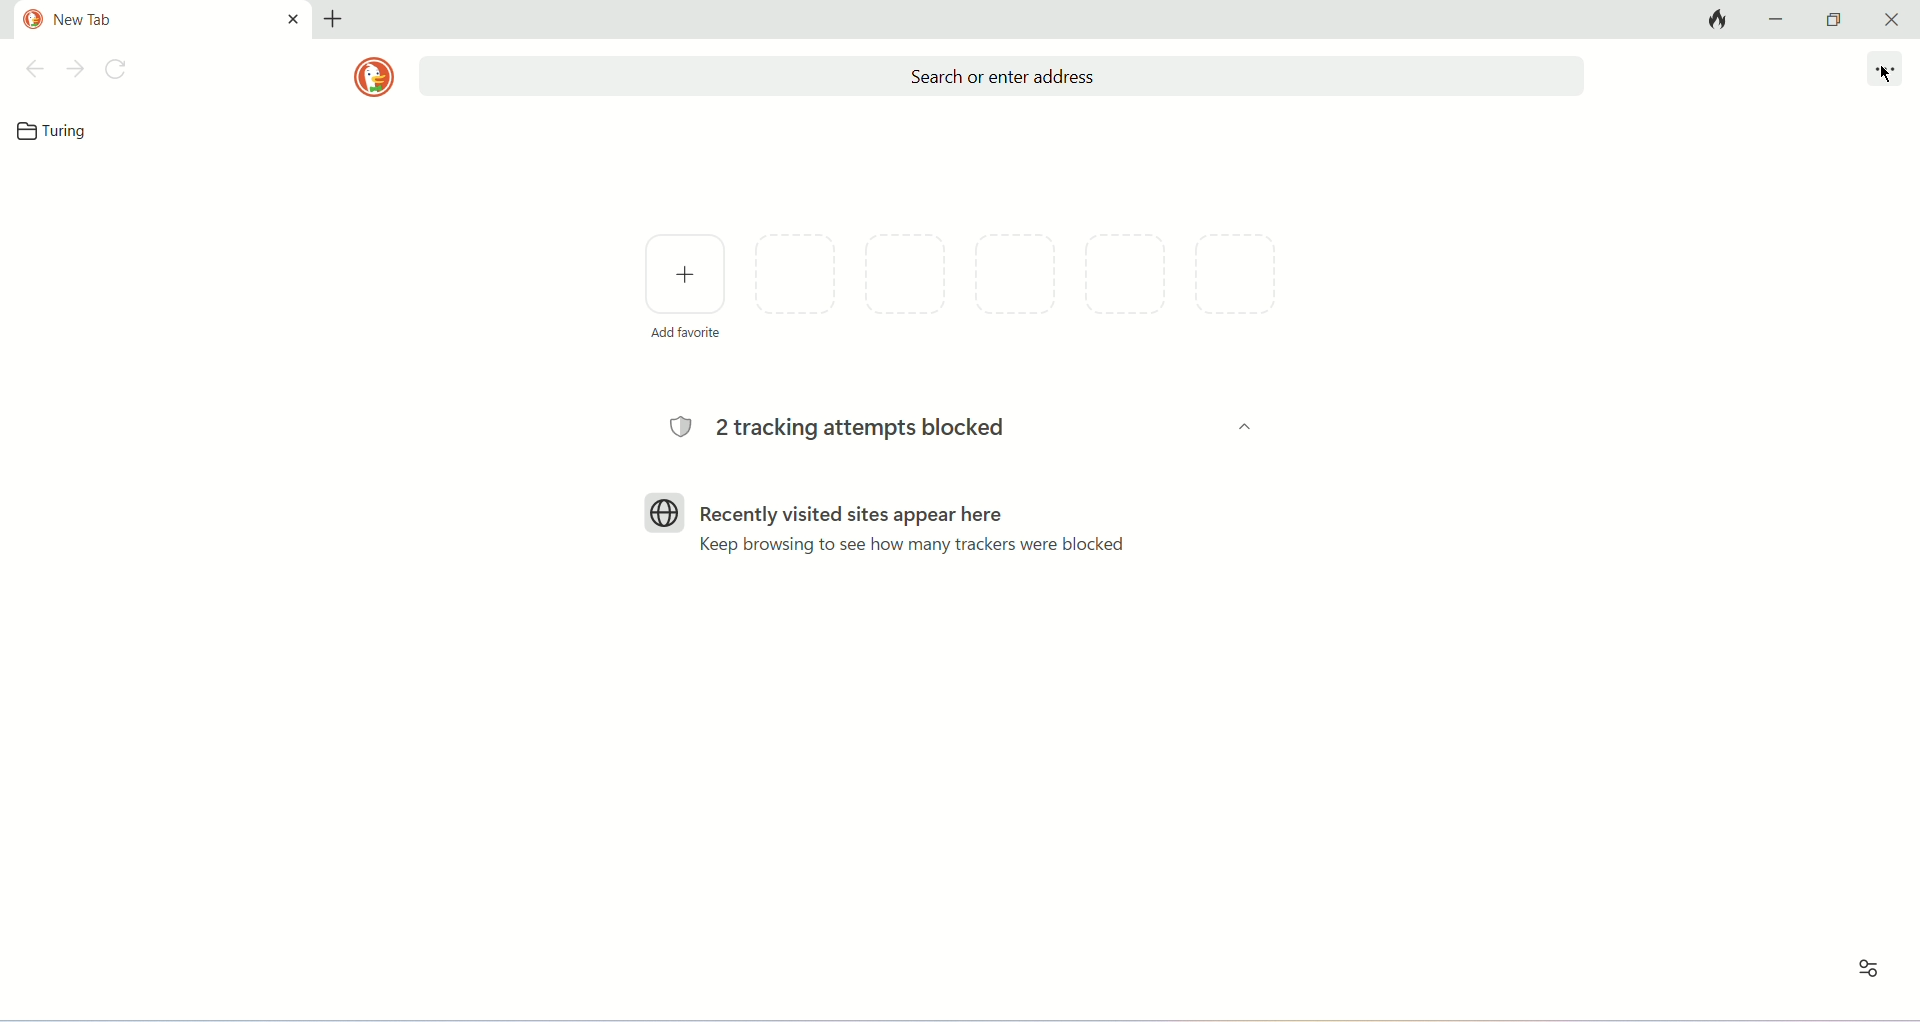 This screenshot has height=1022, width=1920. Describe the element at coordinates (164, 17) in the screenshot. I see `current tab` at that location.